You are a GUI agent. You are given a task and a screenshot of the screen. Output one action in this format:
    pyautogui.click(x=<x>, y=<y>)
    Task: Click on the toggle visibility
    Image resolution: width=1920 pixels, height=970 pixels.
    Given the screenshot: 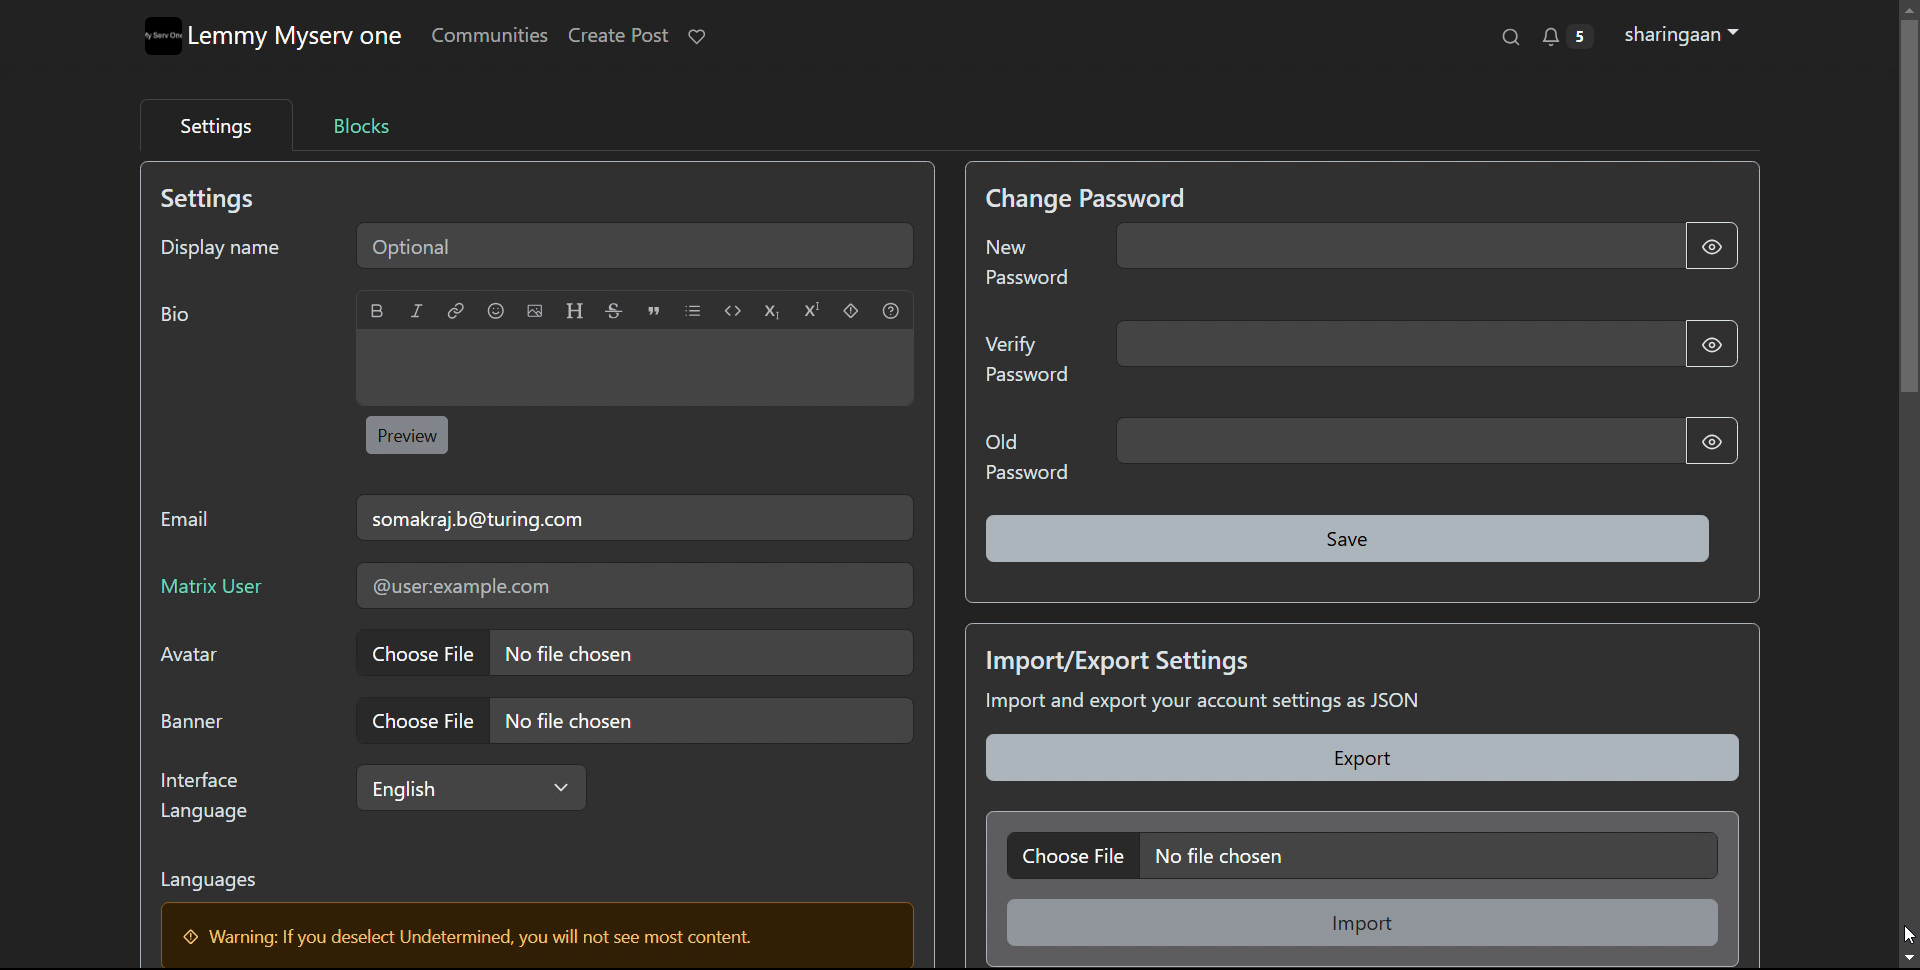 What is the action you would take?
    pyautogui.click(x=1710, y=245)
    